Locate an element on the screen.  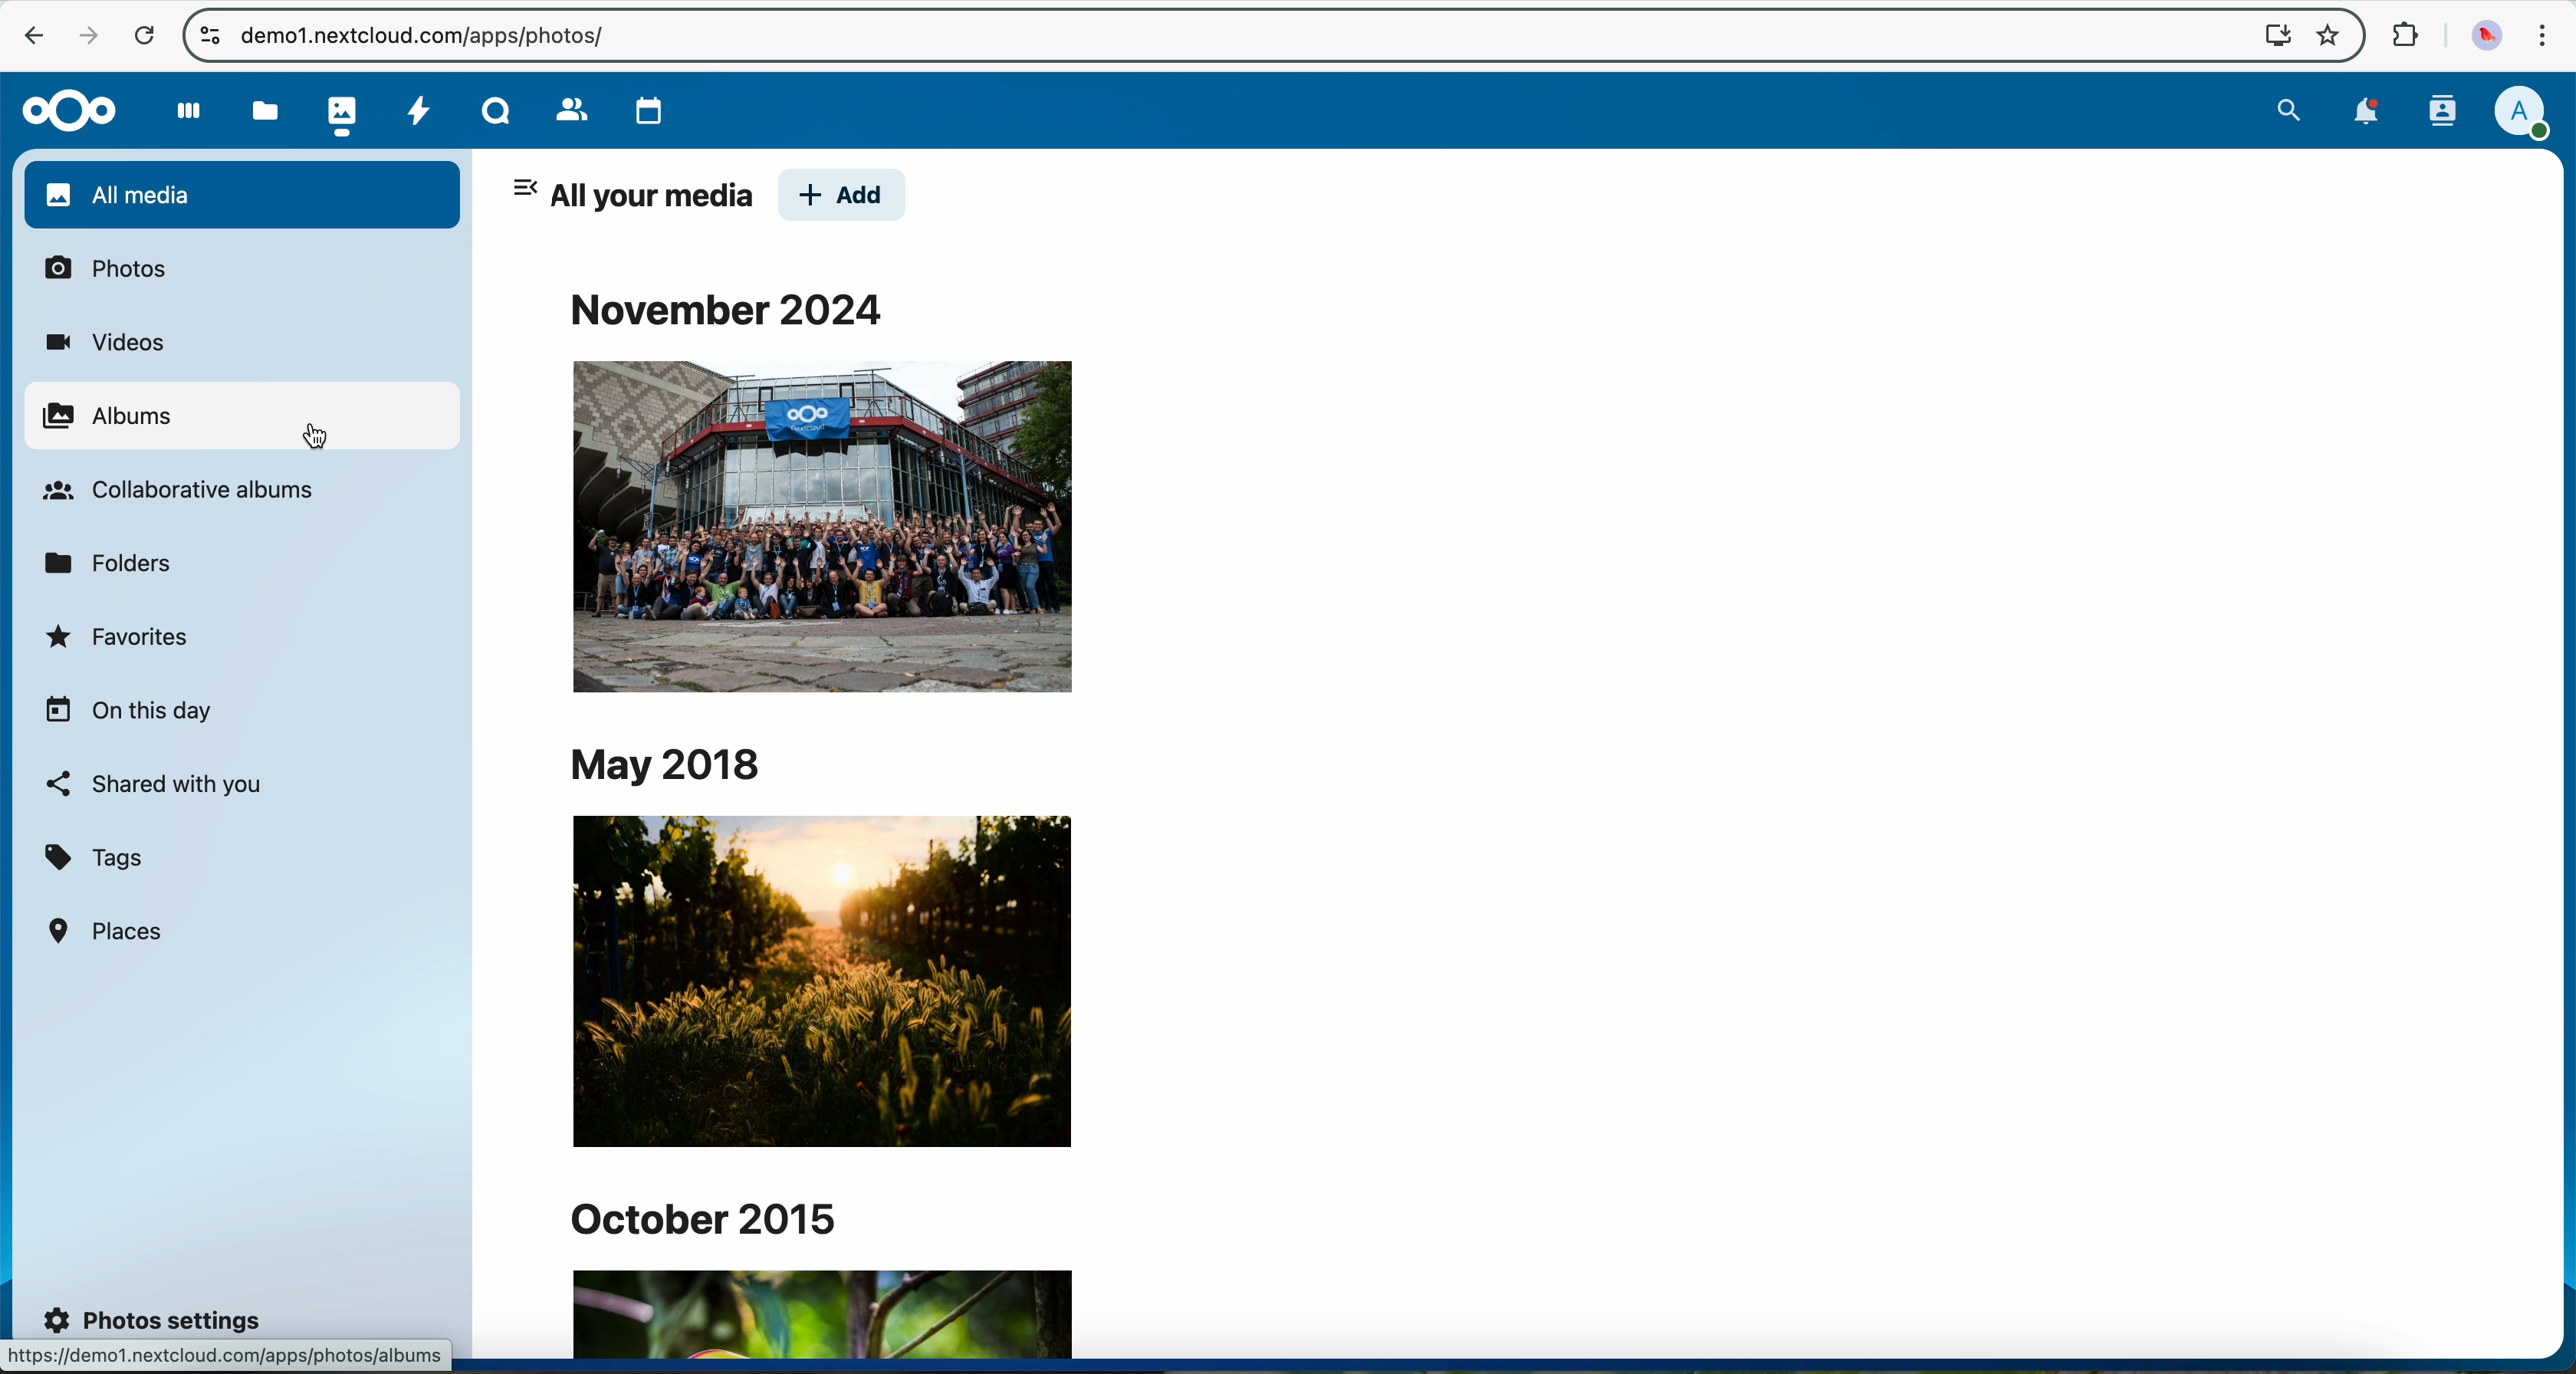
may 2018 is located at coordinates (671, 765).